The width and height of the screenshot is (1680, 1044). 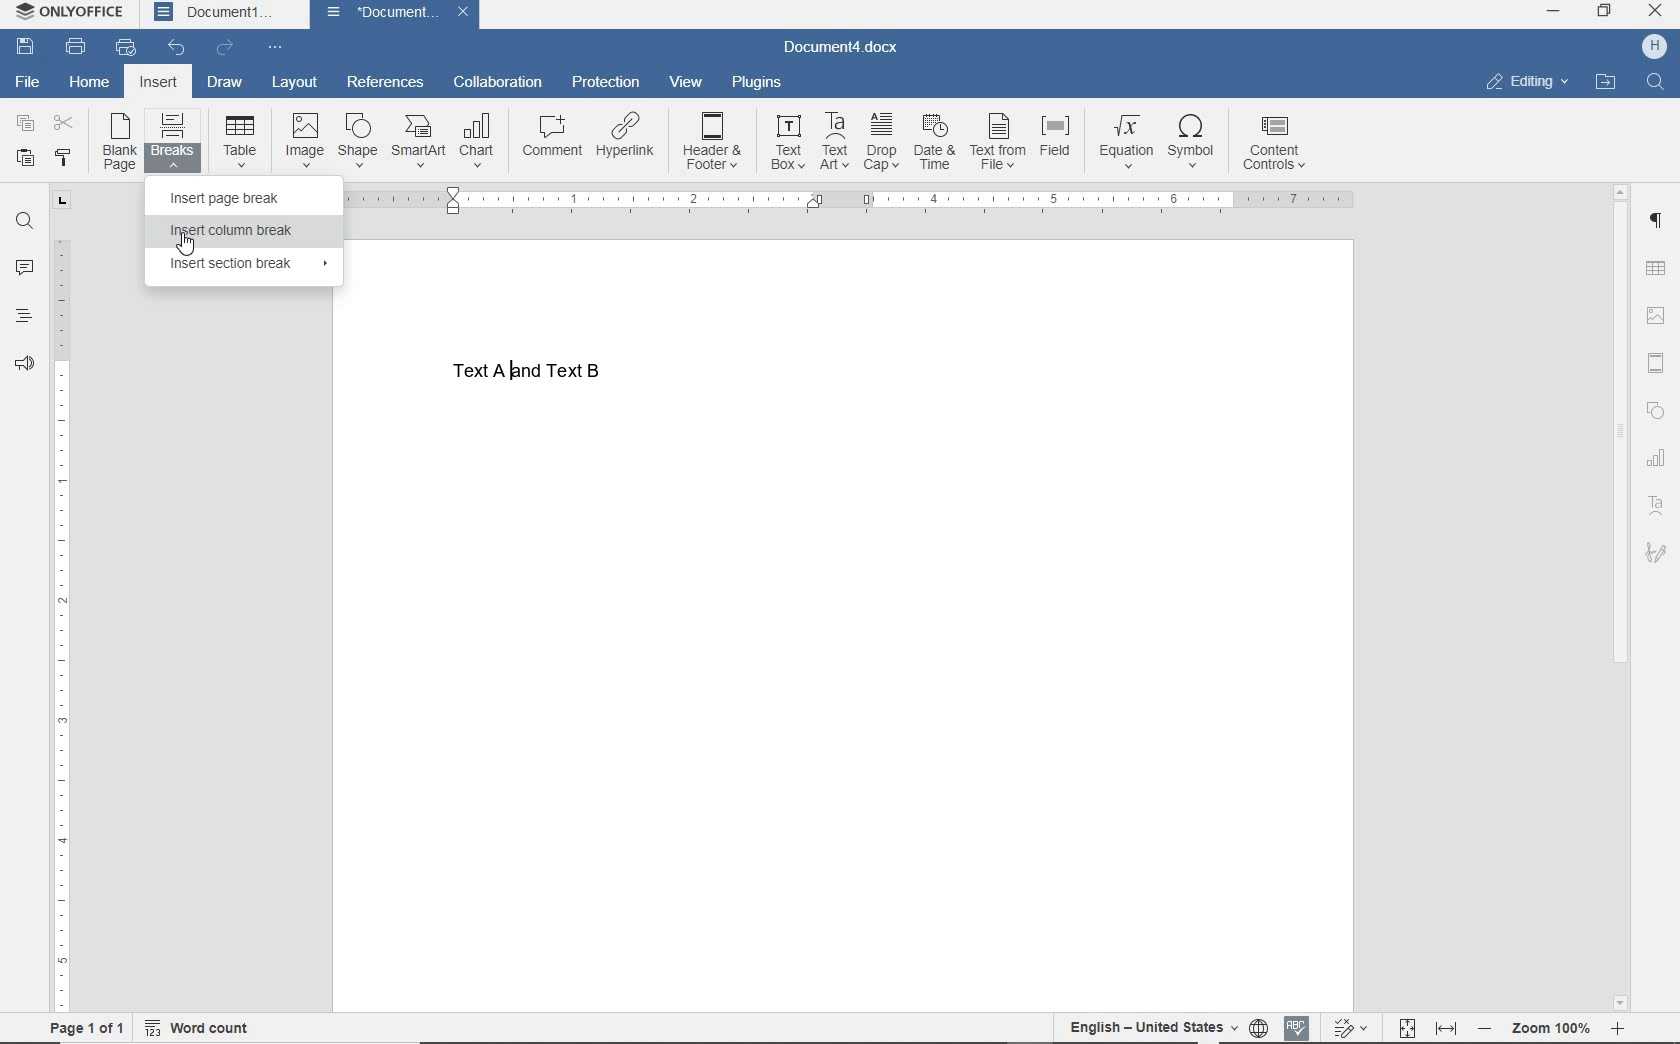 I want to click on TEXT FROM FILE, so click(x=998, y=148).